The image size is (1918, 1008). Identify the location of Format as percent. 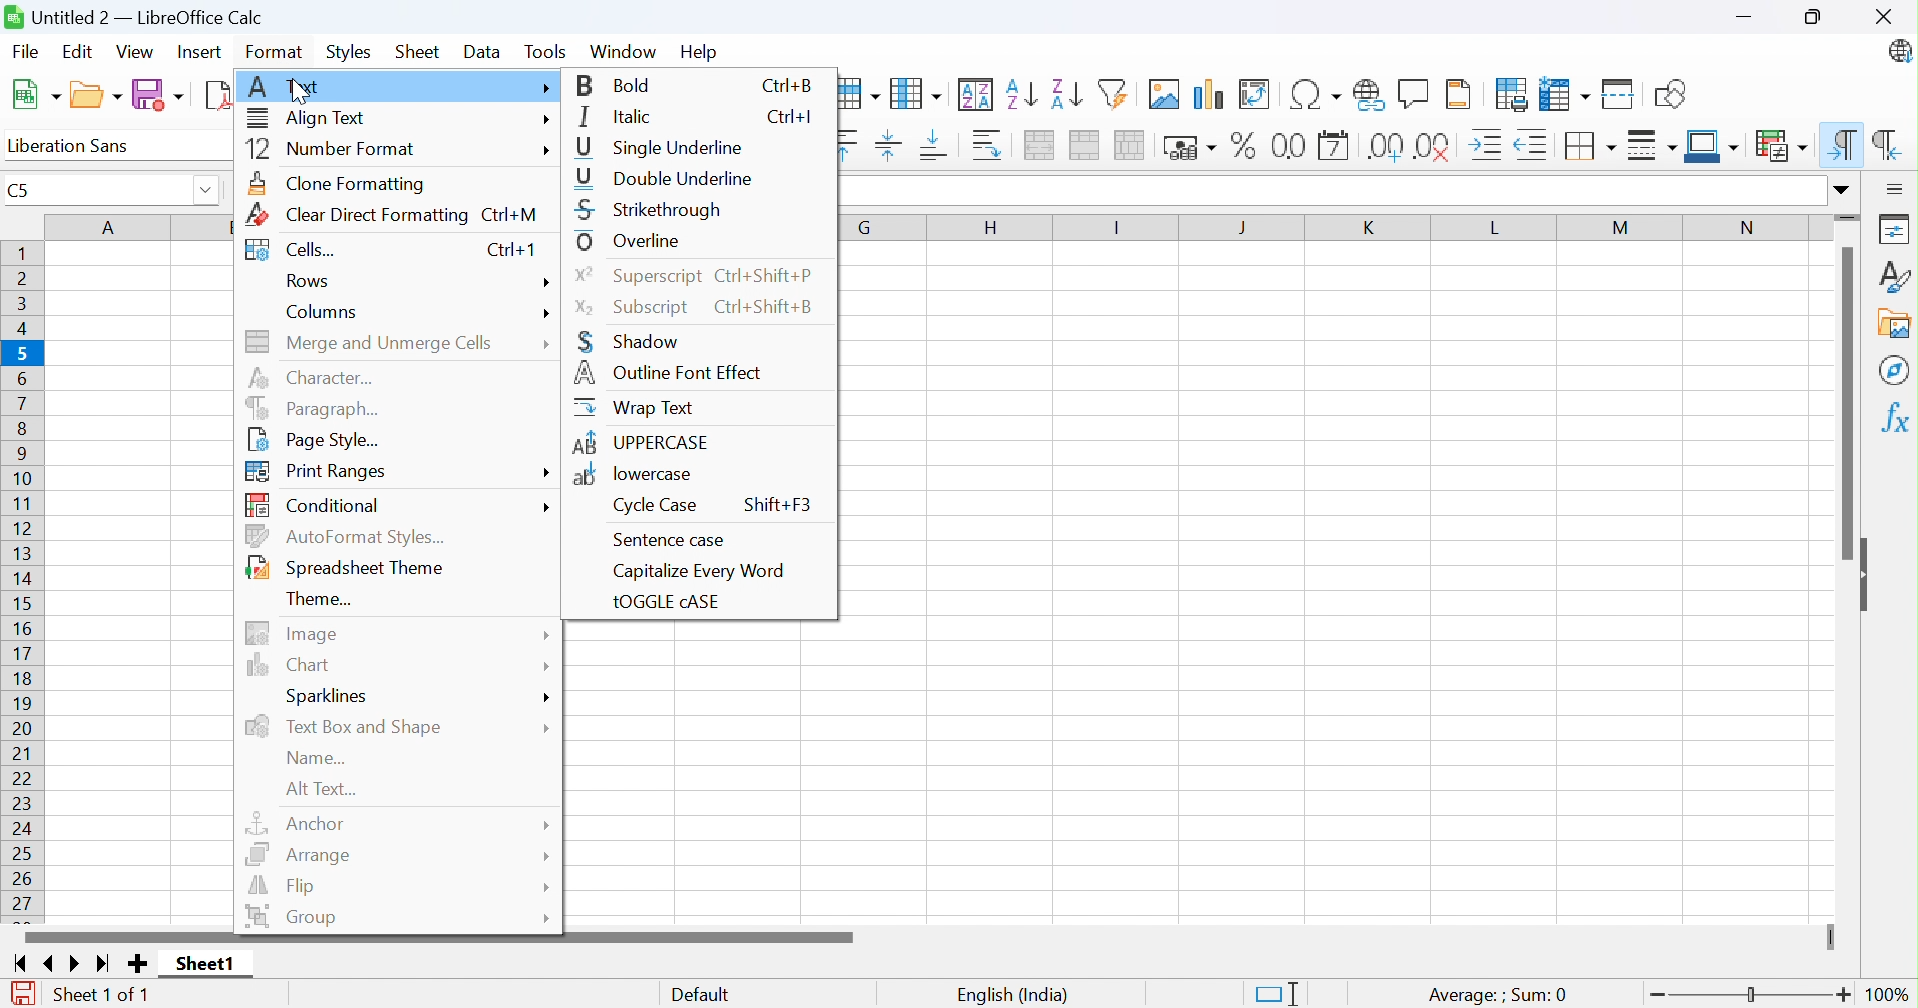
(1243, 145).